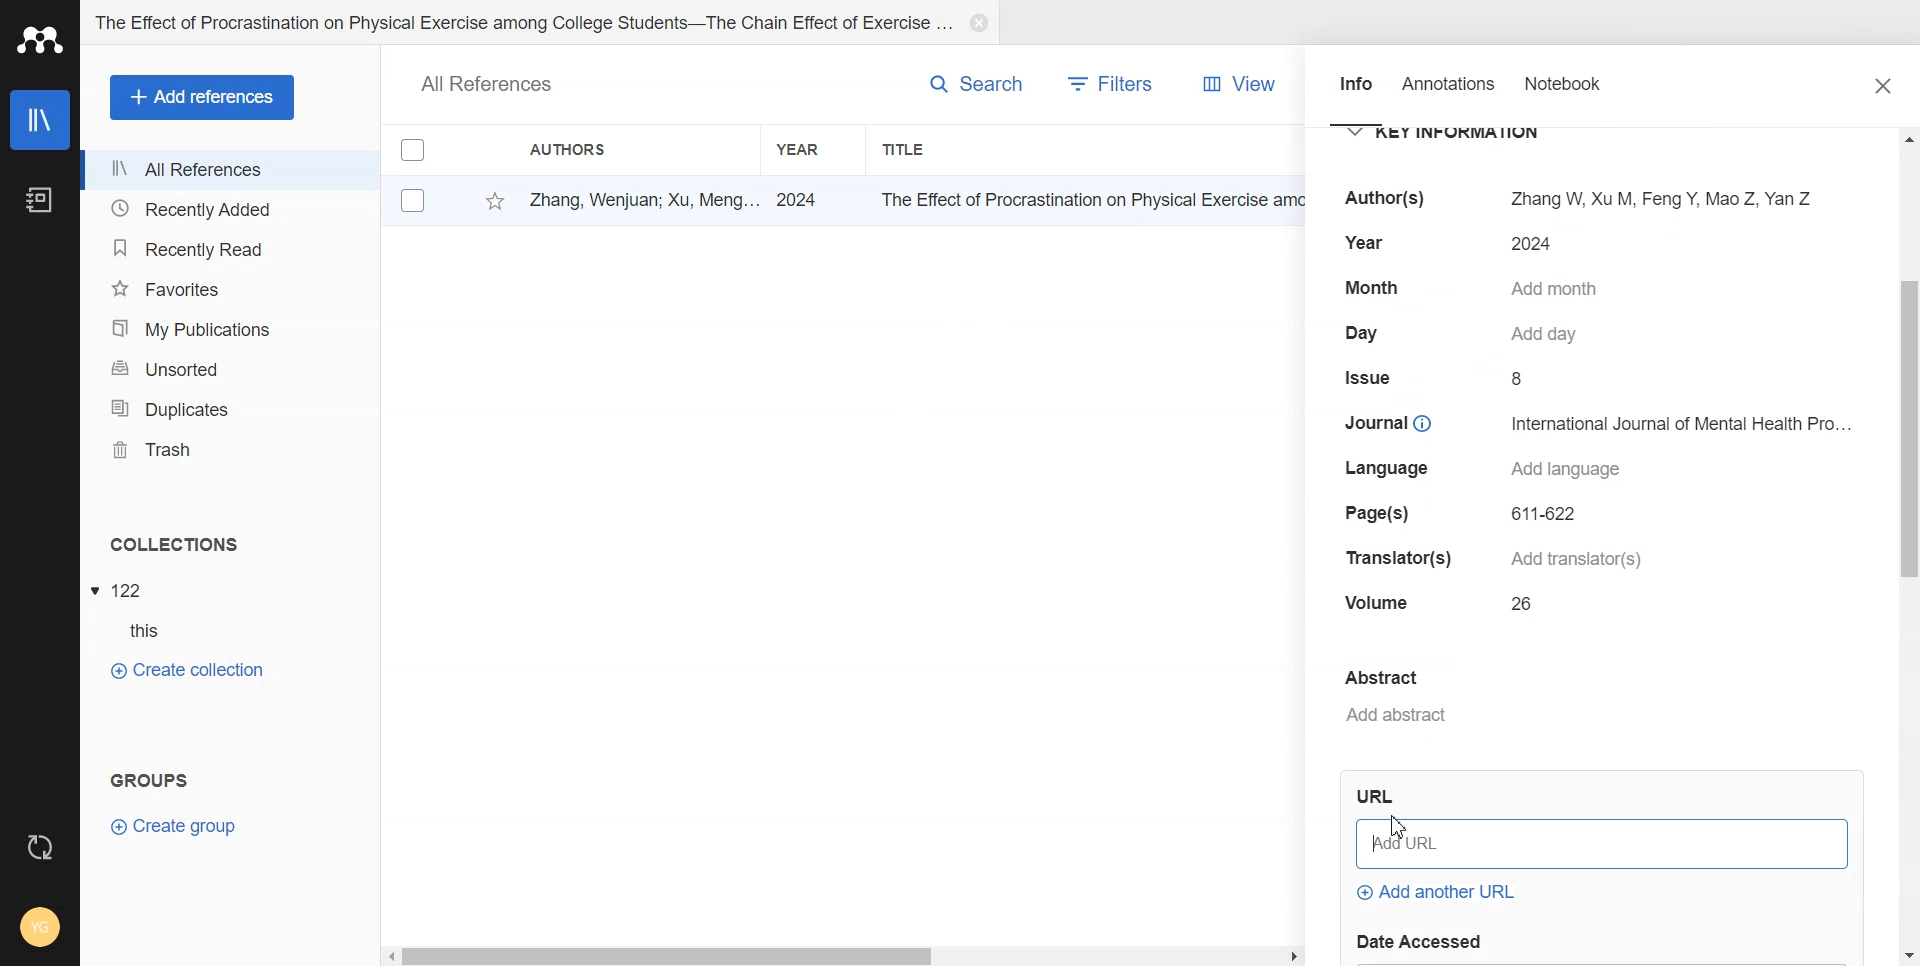  I want to click on Text, so click(173, 545).